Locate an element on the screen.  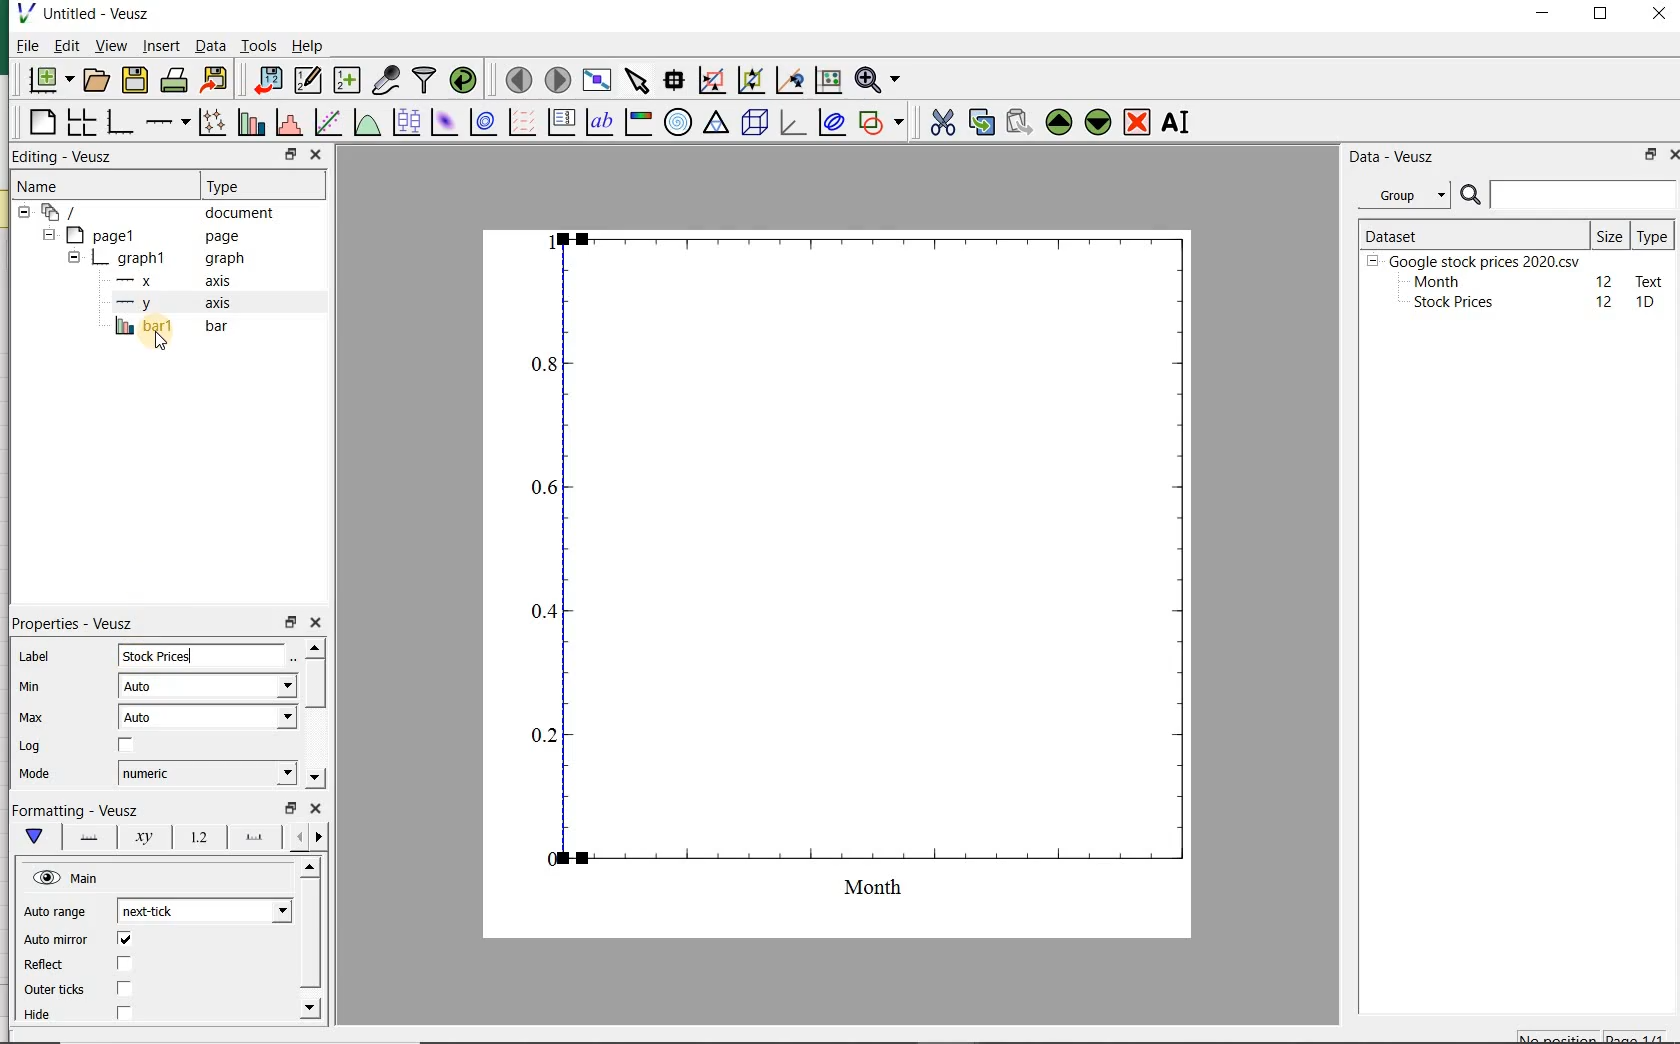
graph is located at coordinates (851, 579).